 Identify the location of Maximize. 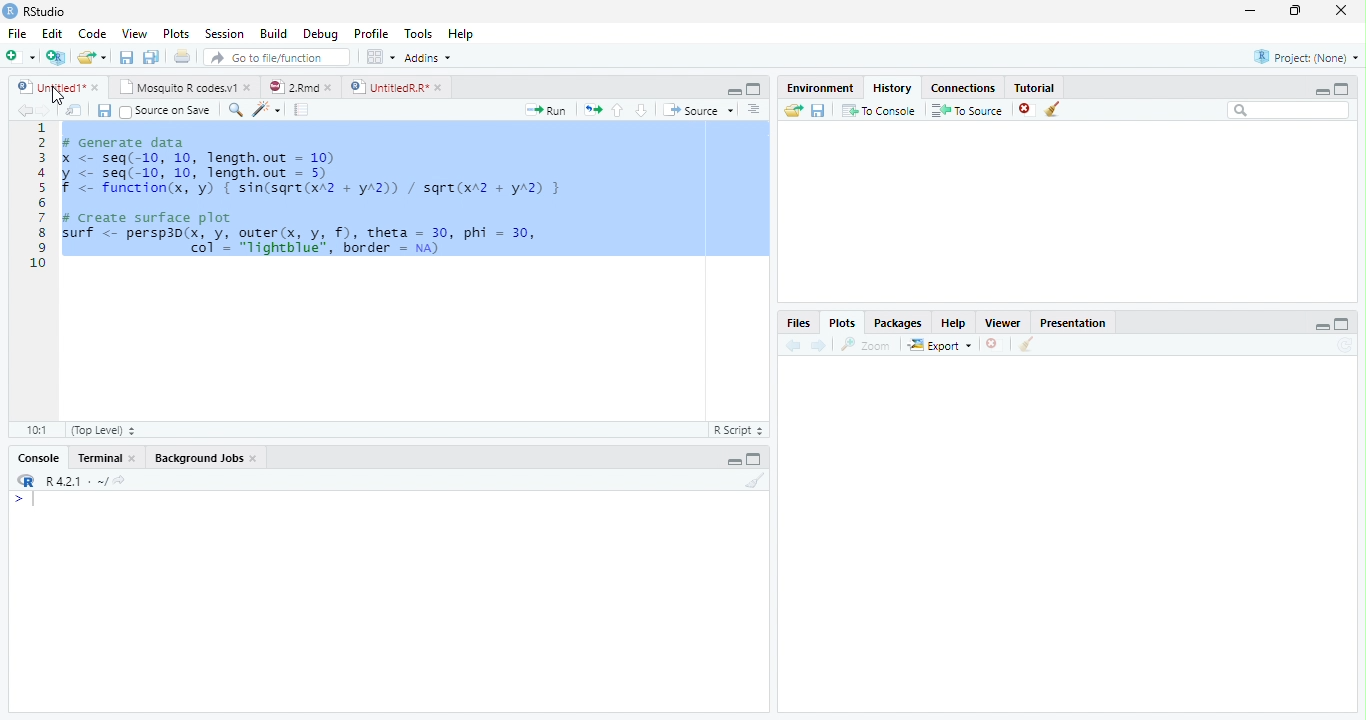
(753, 461).